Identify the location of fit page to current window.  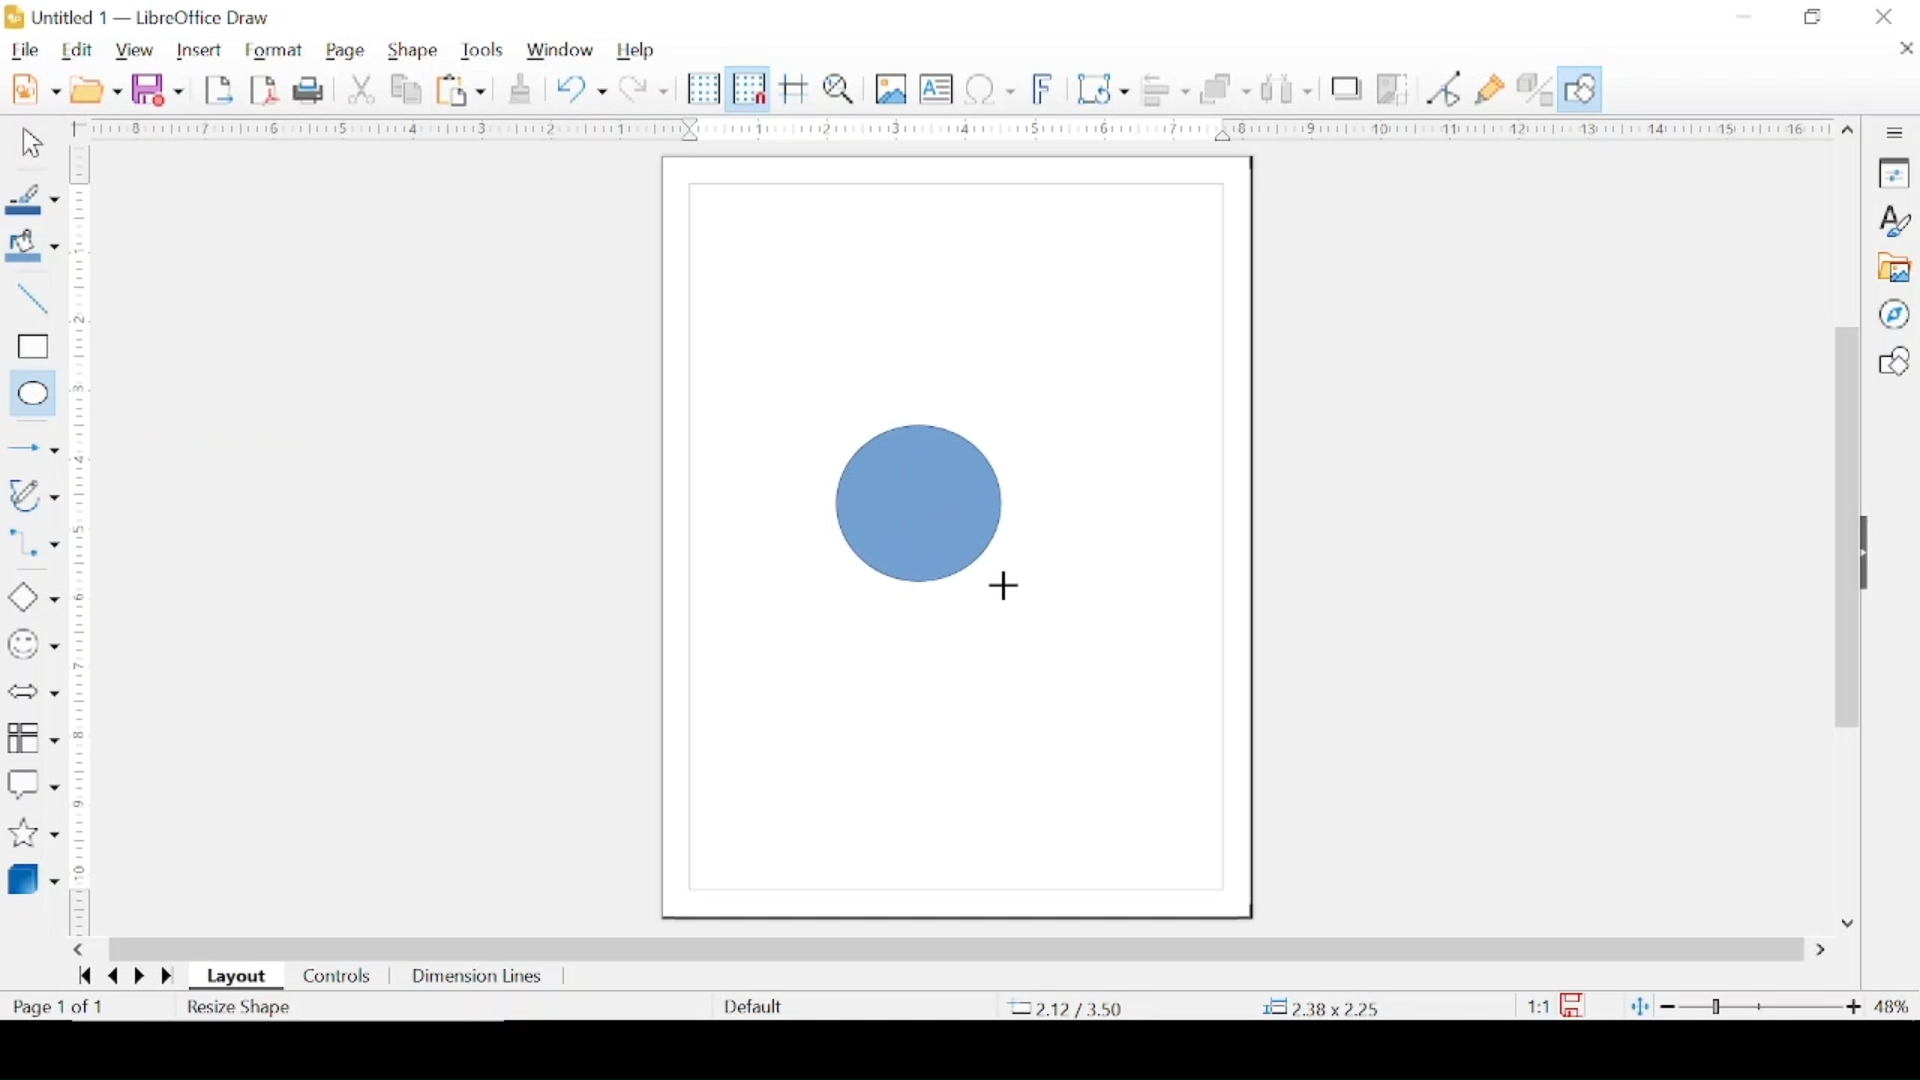
(1639, 1006).